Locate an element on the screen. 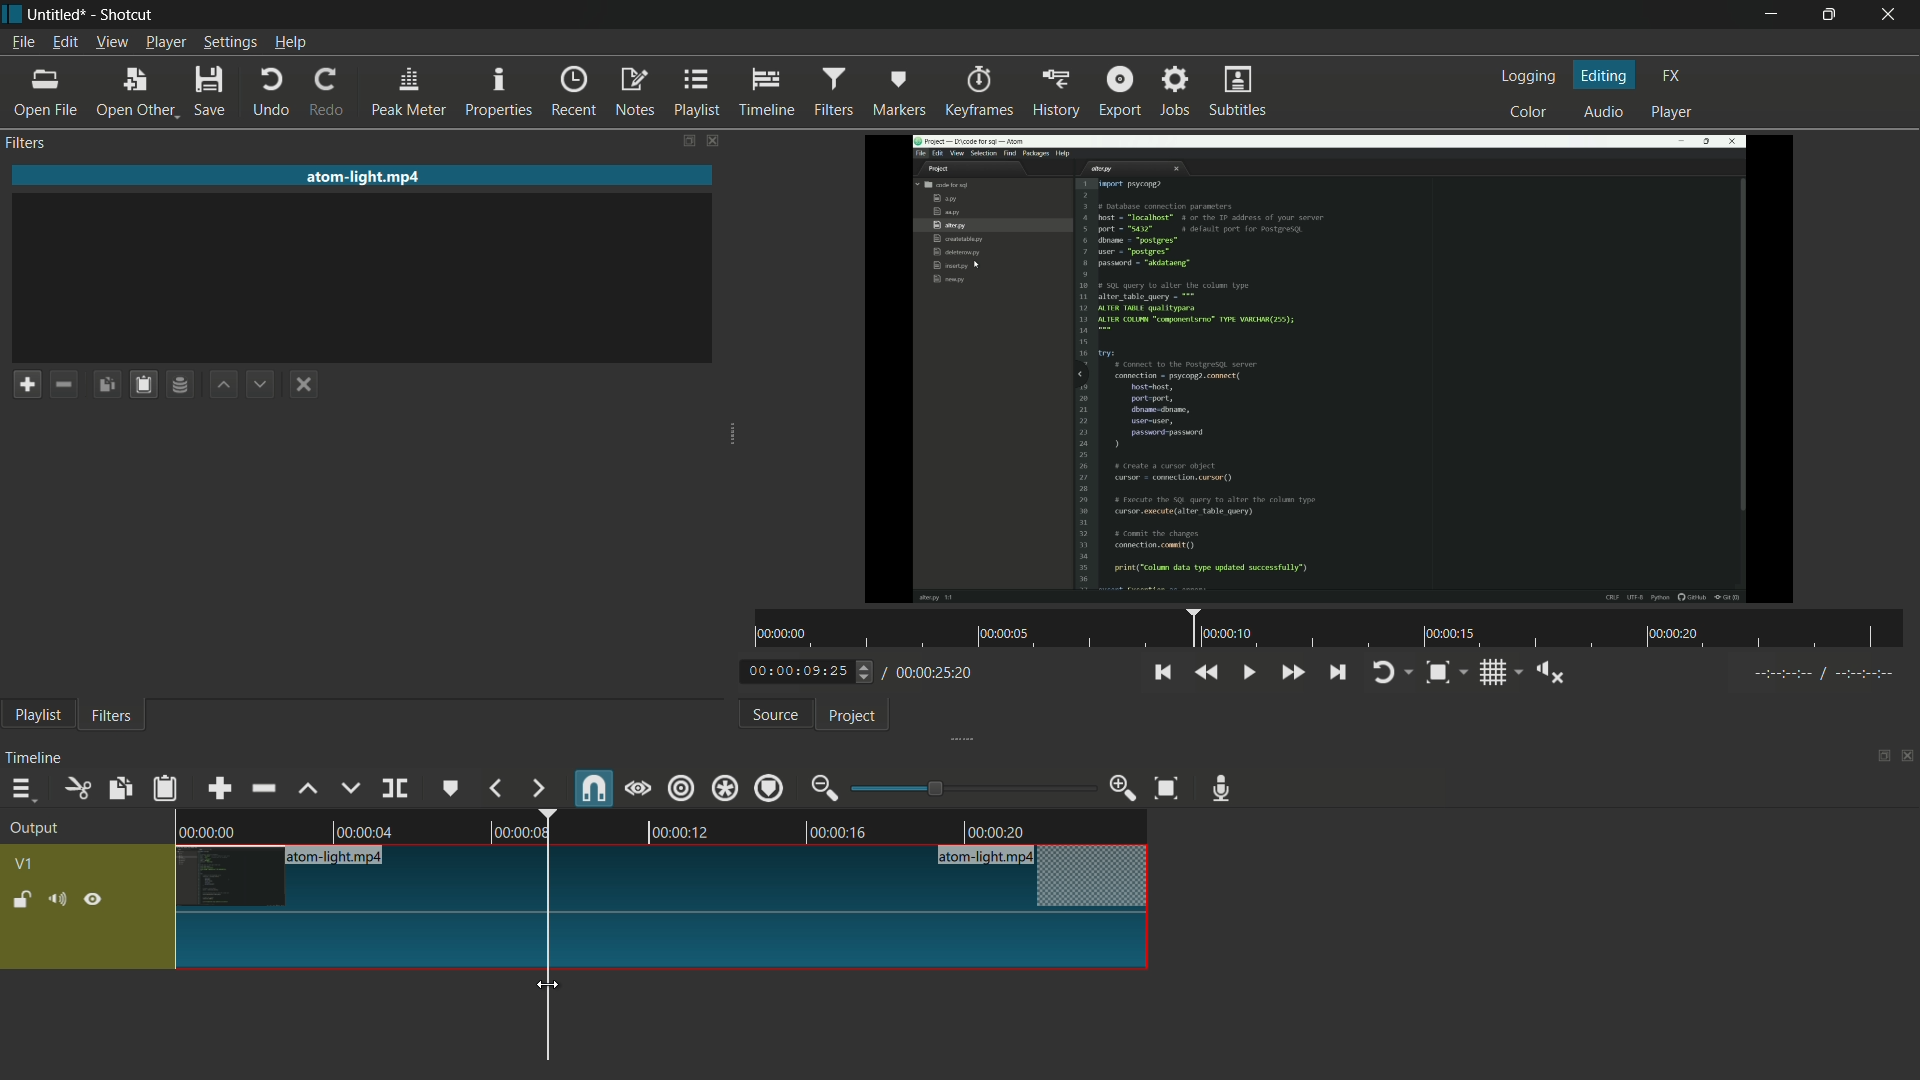 The width and height of the screenshot is (1920, 1080). imported file name is located at coordinates (365, 176).